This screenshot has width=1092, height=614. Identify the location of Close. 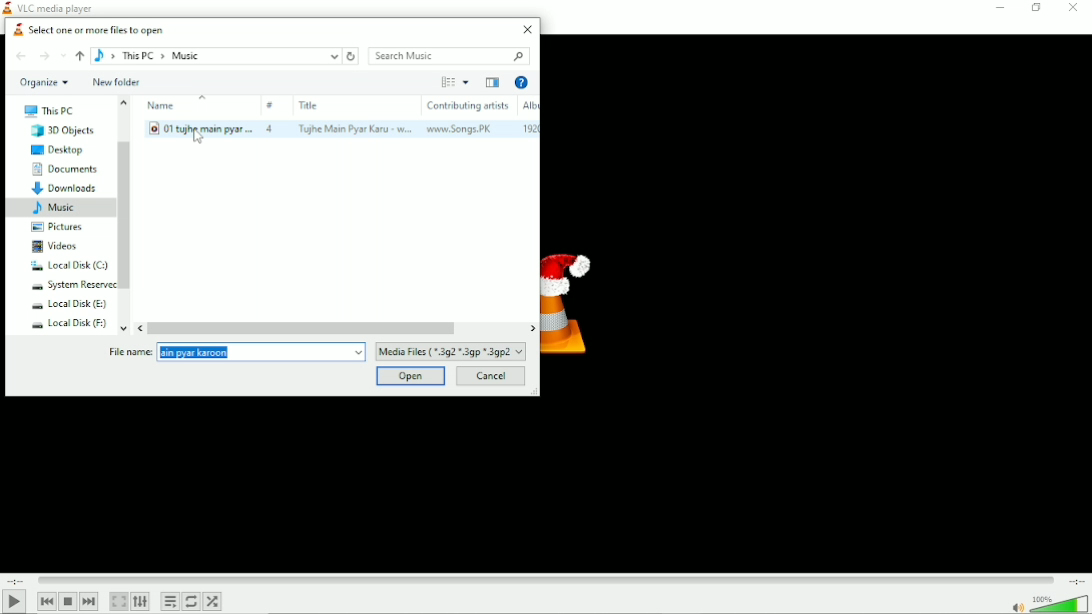
(529, 29).